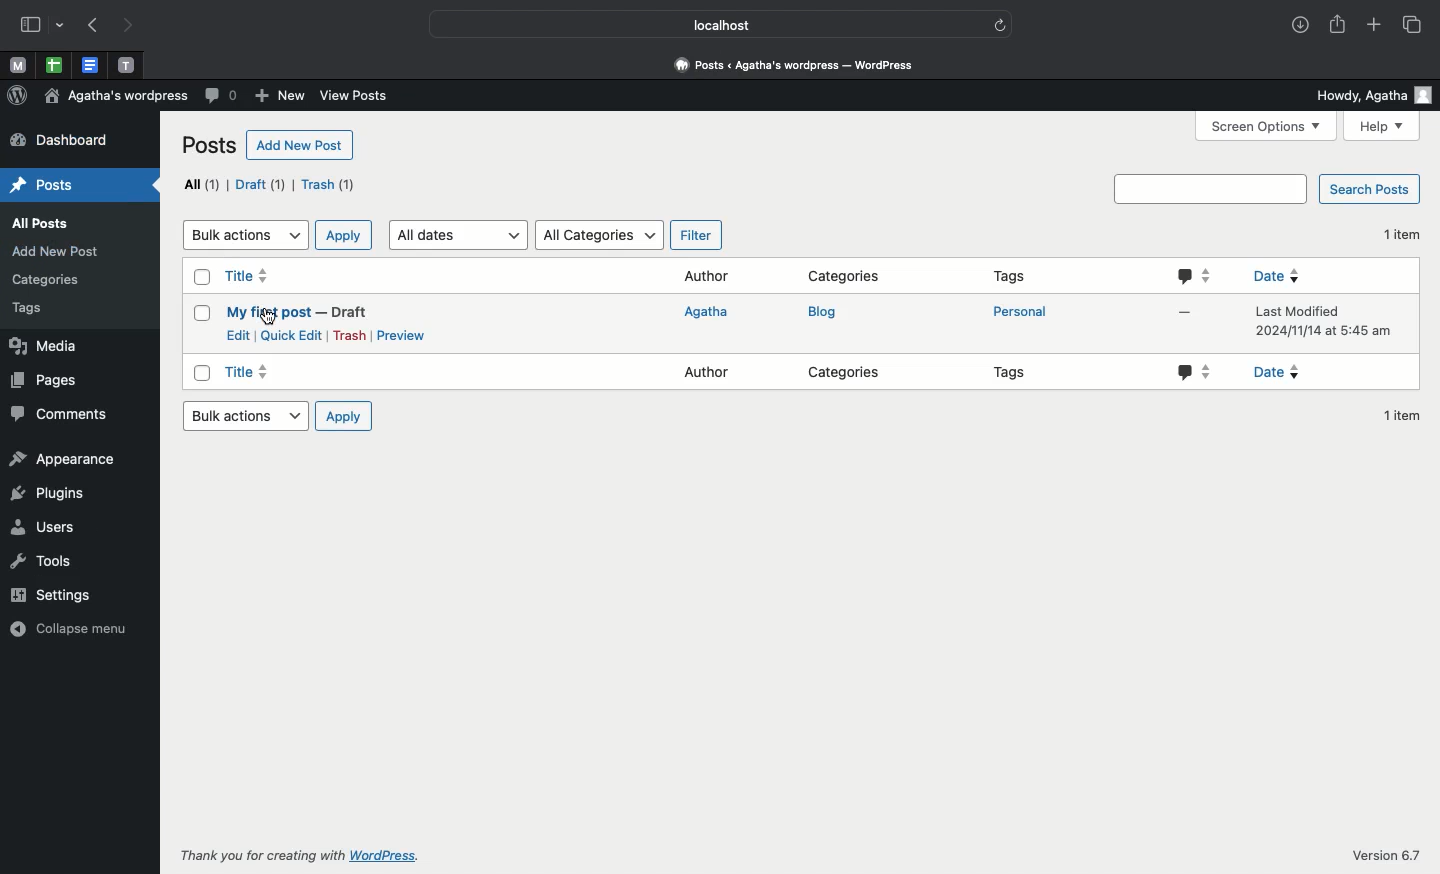  I want to click on , so click(1198, 371).